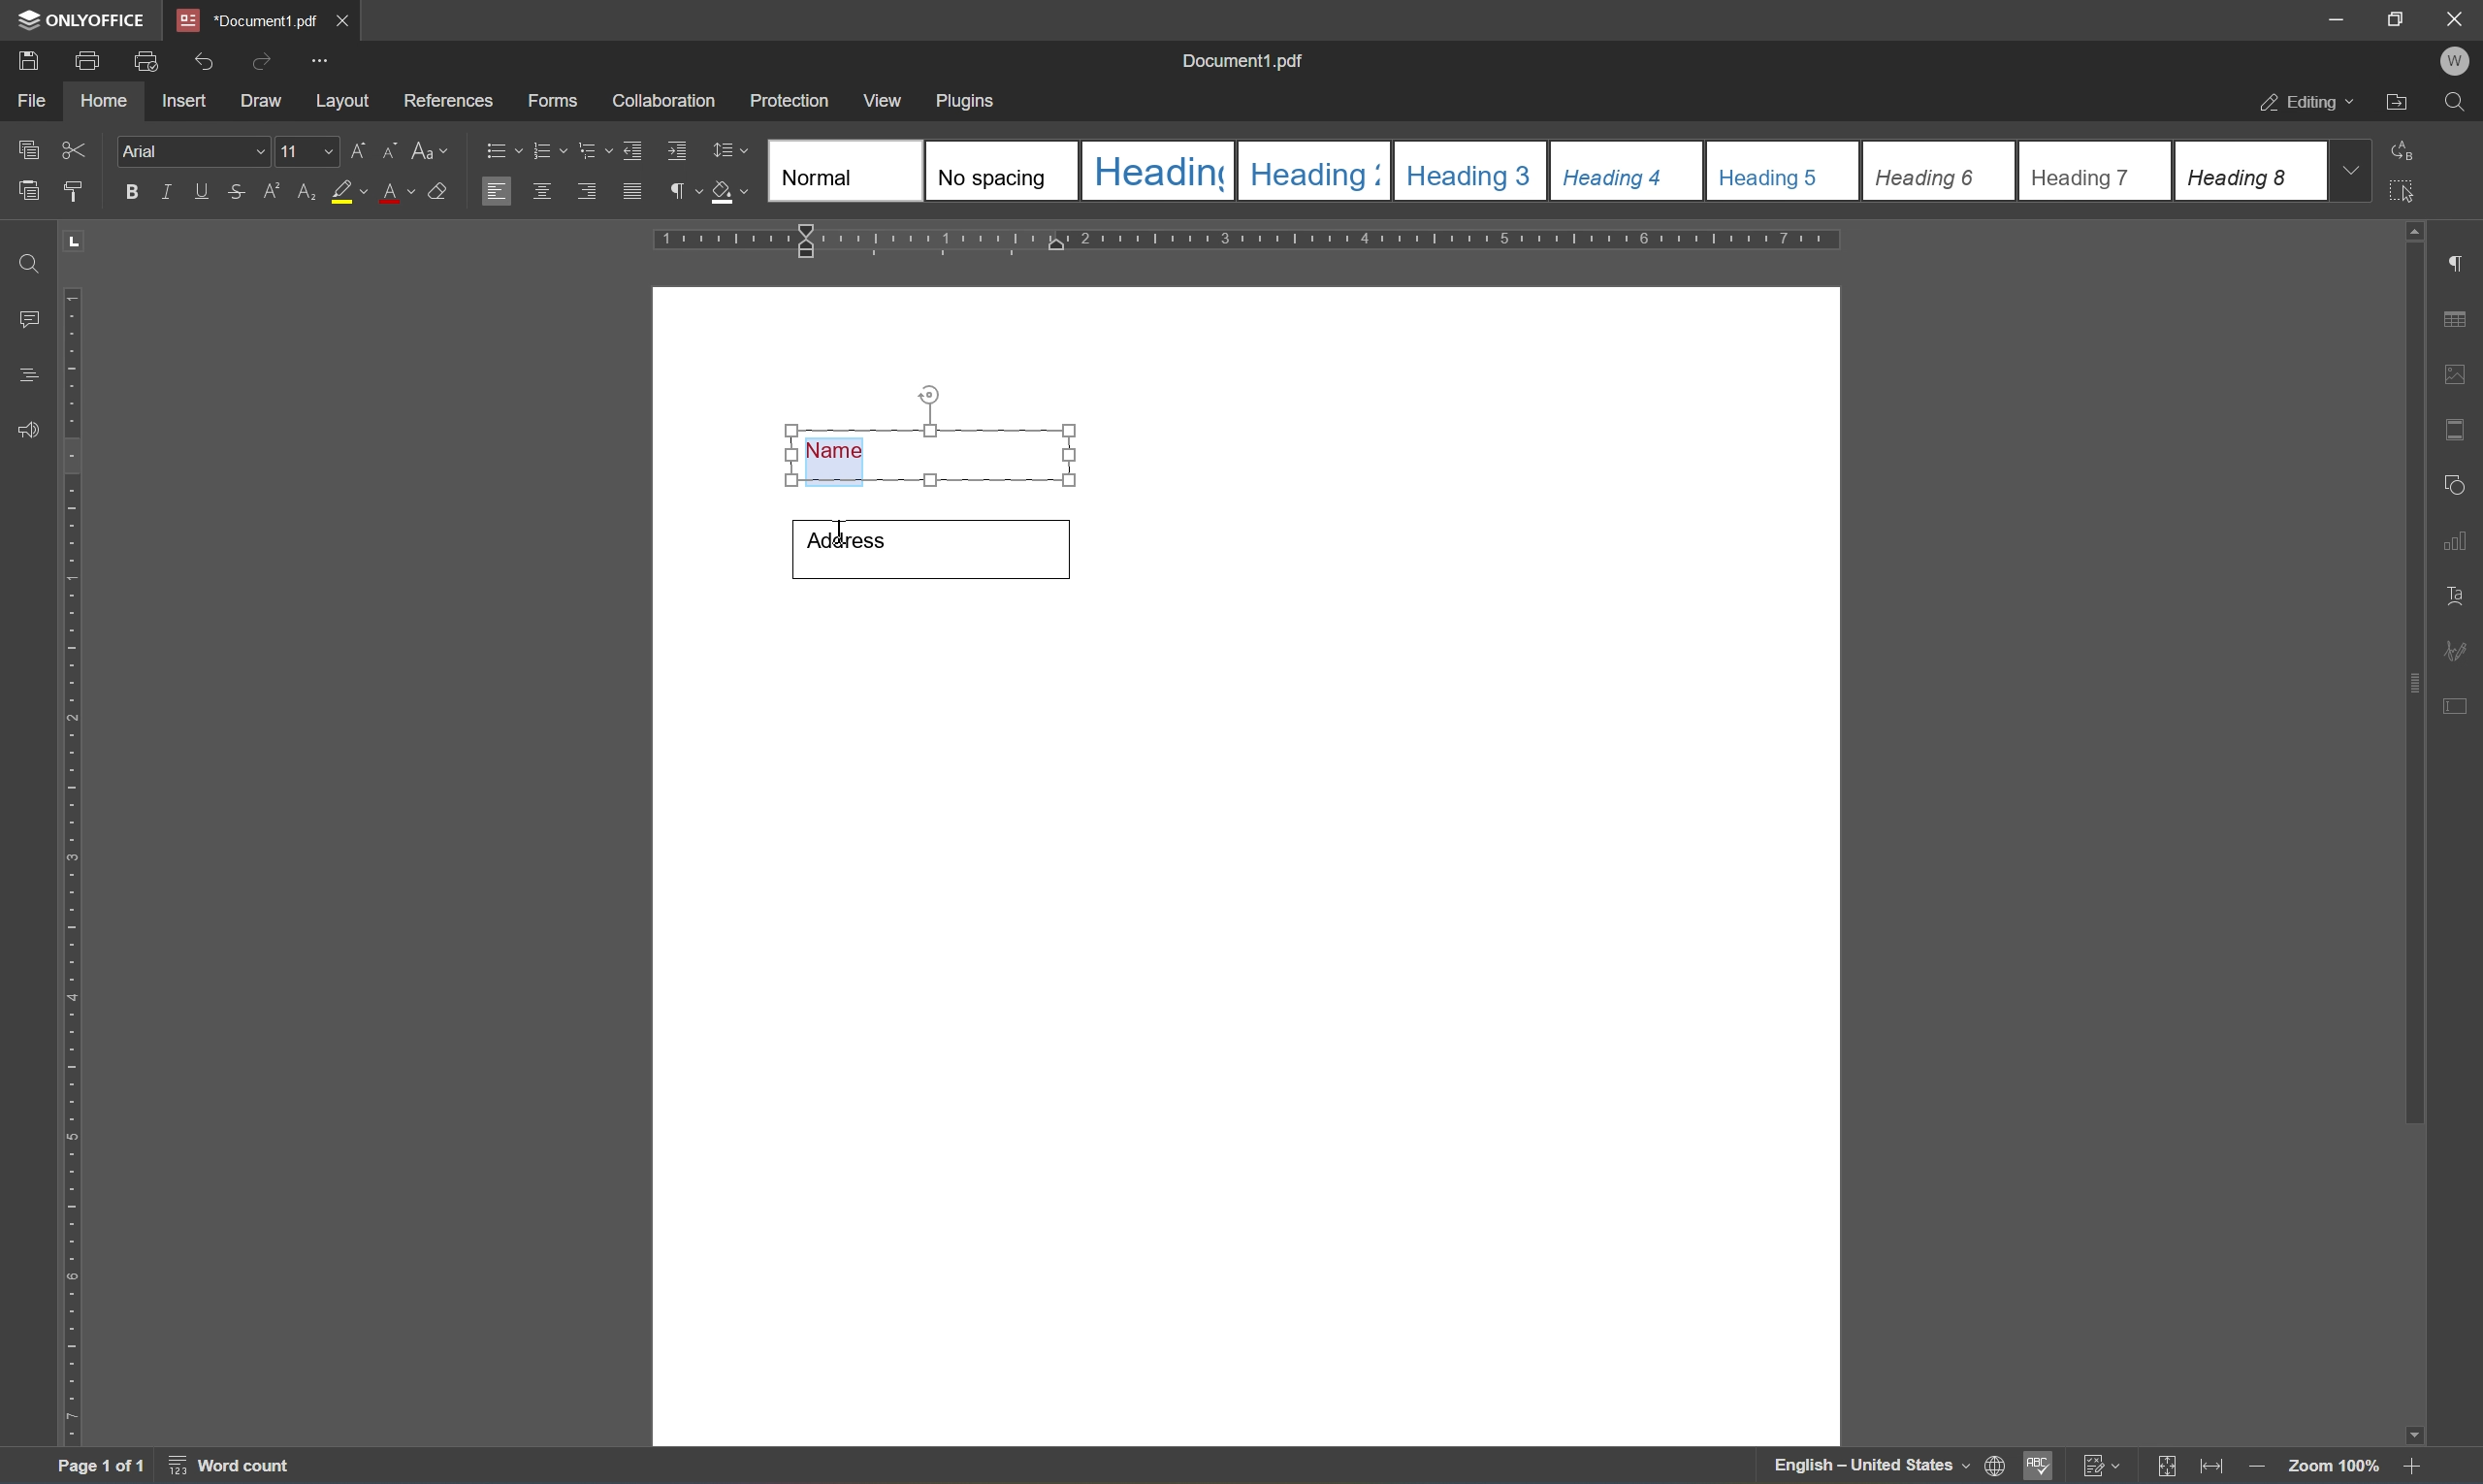  Describe the element at coordinates (2457, 19) in the screenshot. I see `close` at that location.